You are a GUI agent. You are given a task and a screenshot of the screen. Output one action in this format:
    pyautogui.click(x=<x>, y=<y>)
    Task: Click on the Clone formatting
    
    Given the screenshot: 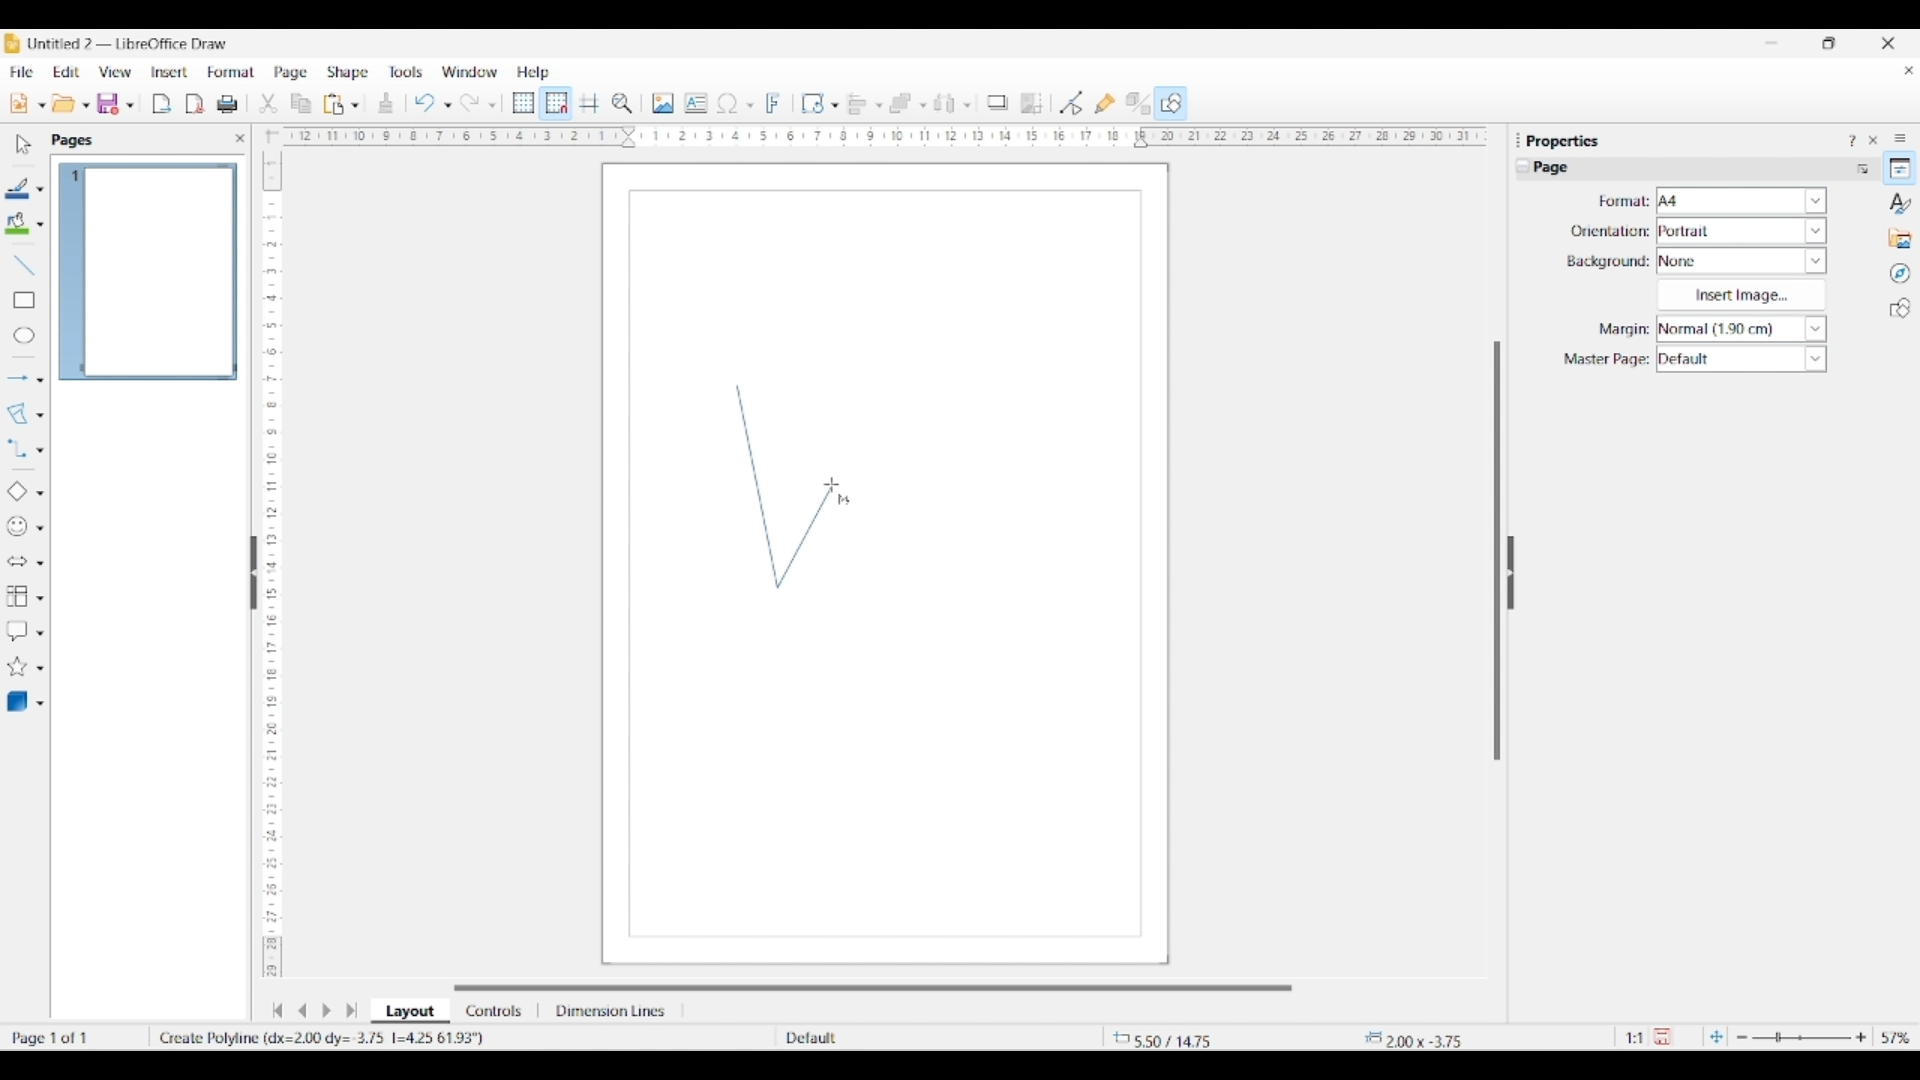 What is the action you would take?
    pyautogui.click(x=386, y=103)
    